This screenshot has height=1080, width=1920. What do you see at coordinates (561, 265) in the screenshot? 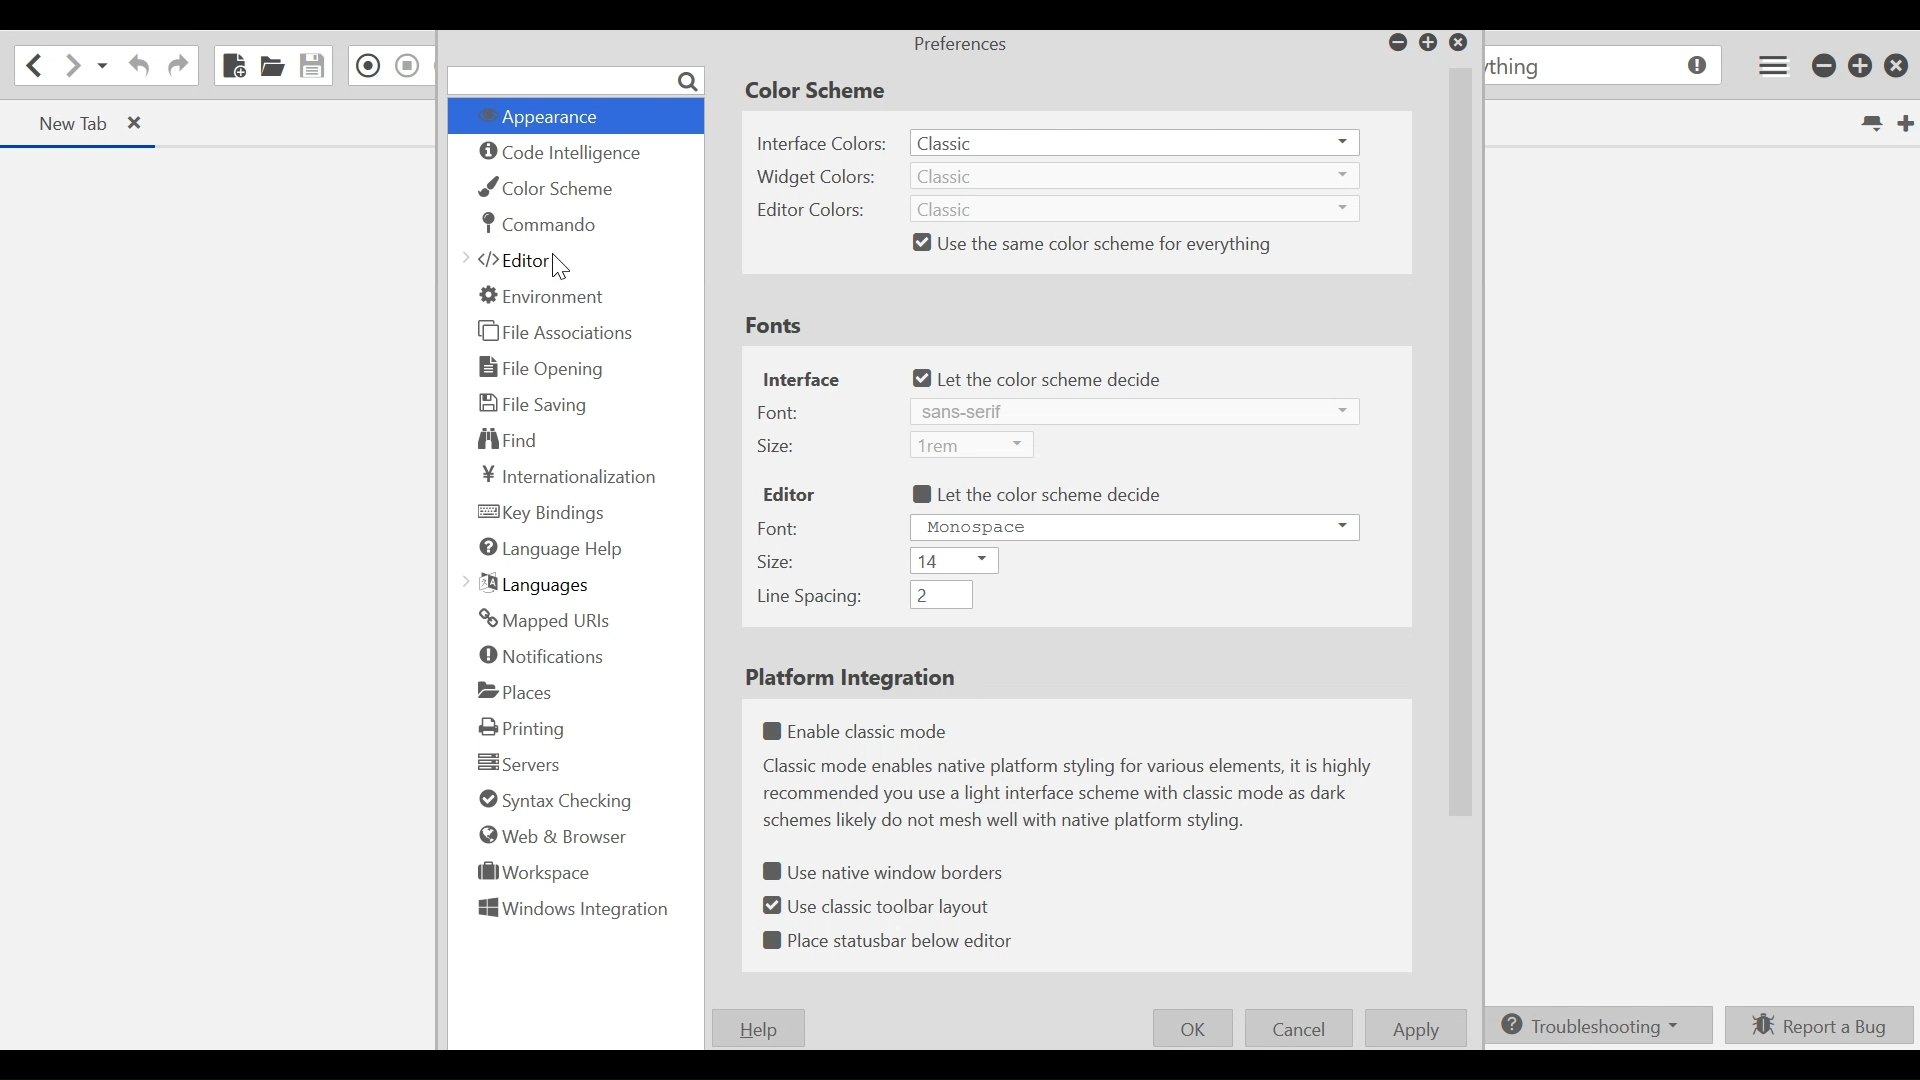
I see `Cursor` at bounding box center [561, 265].